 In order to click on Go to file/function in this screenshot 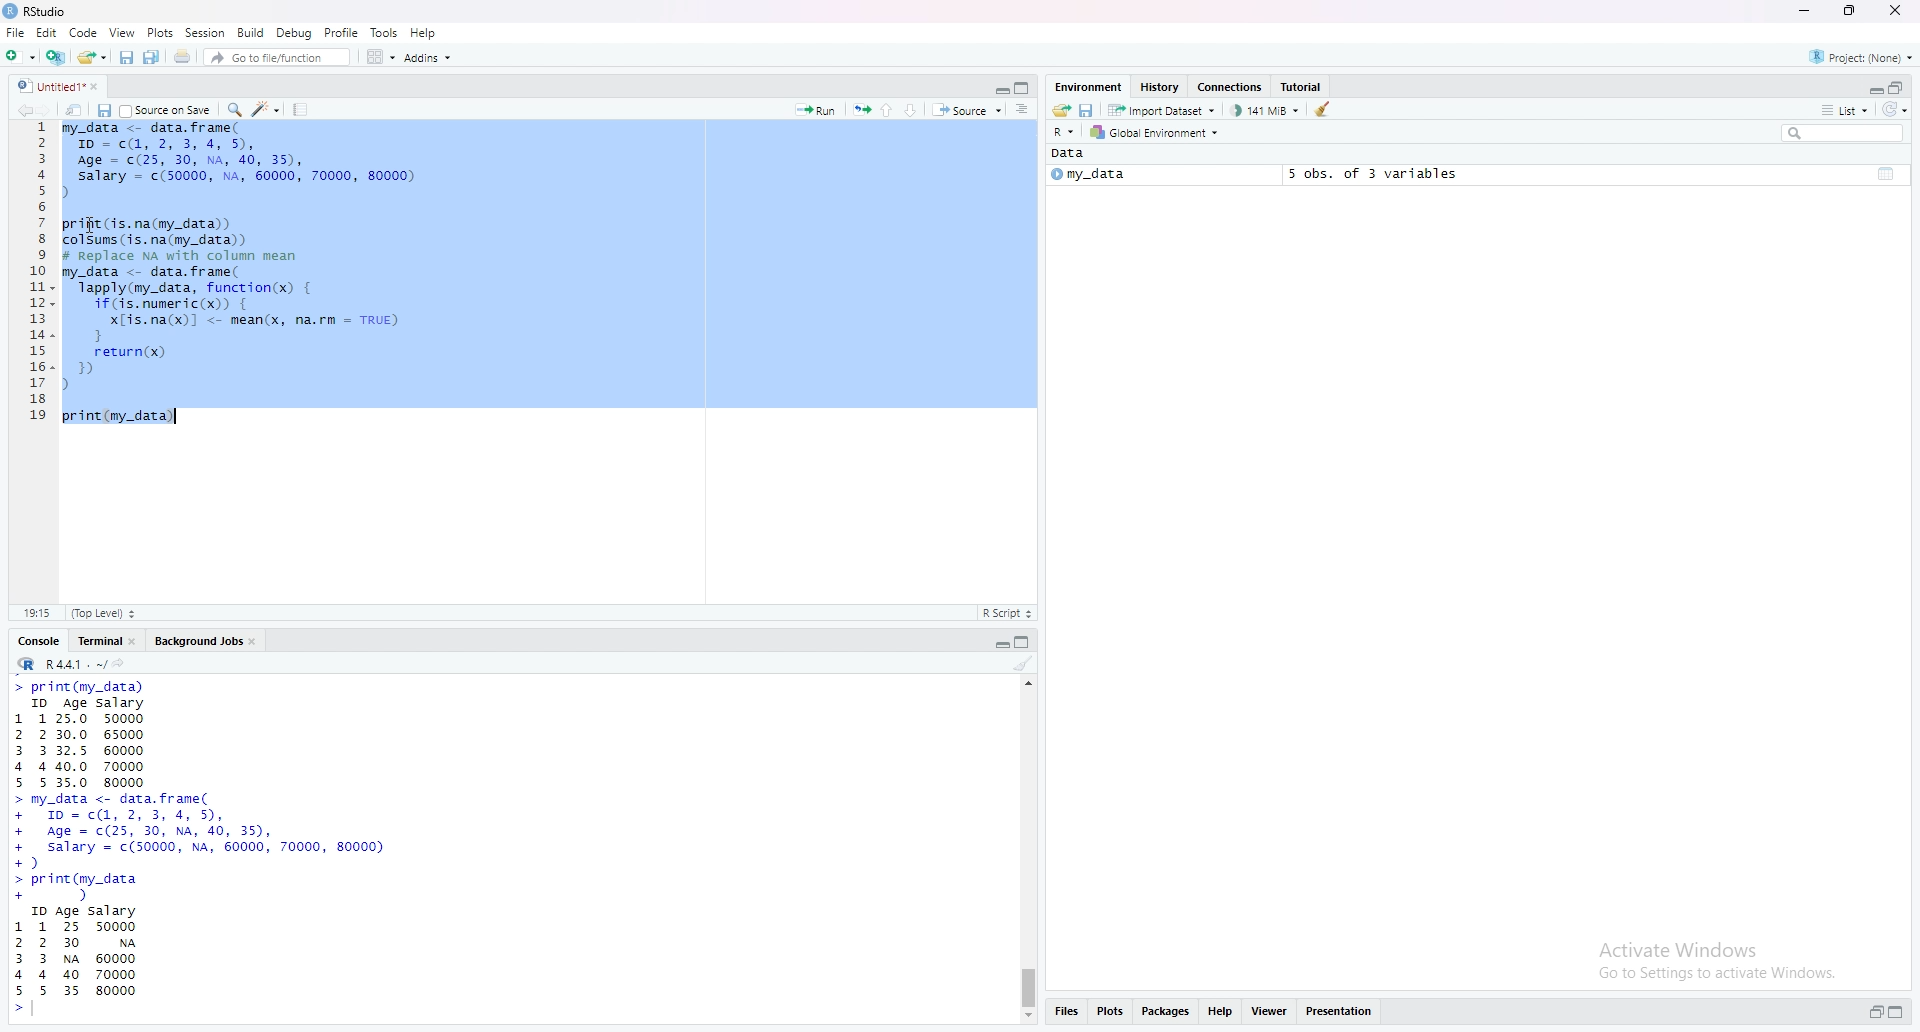, I will do `click(278, 58)`.